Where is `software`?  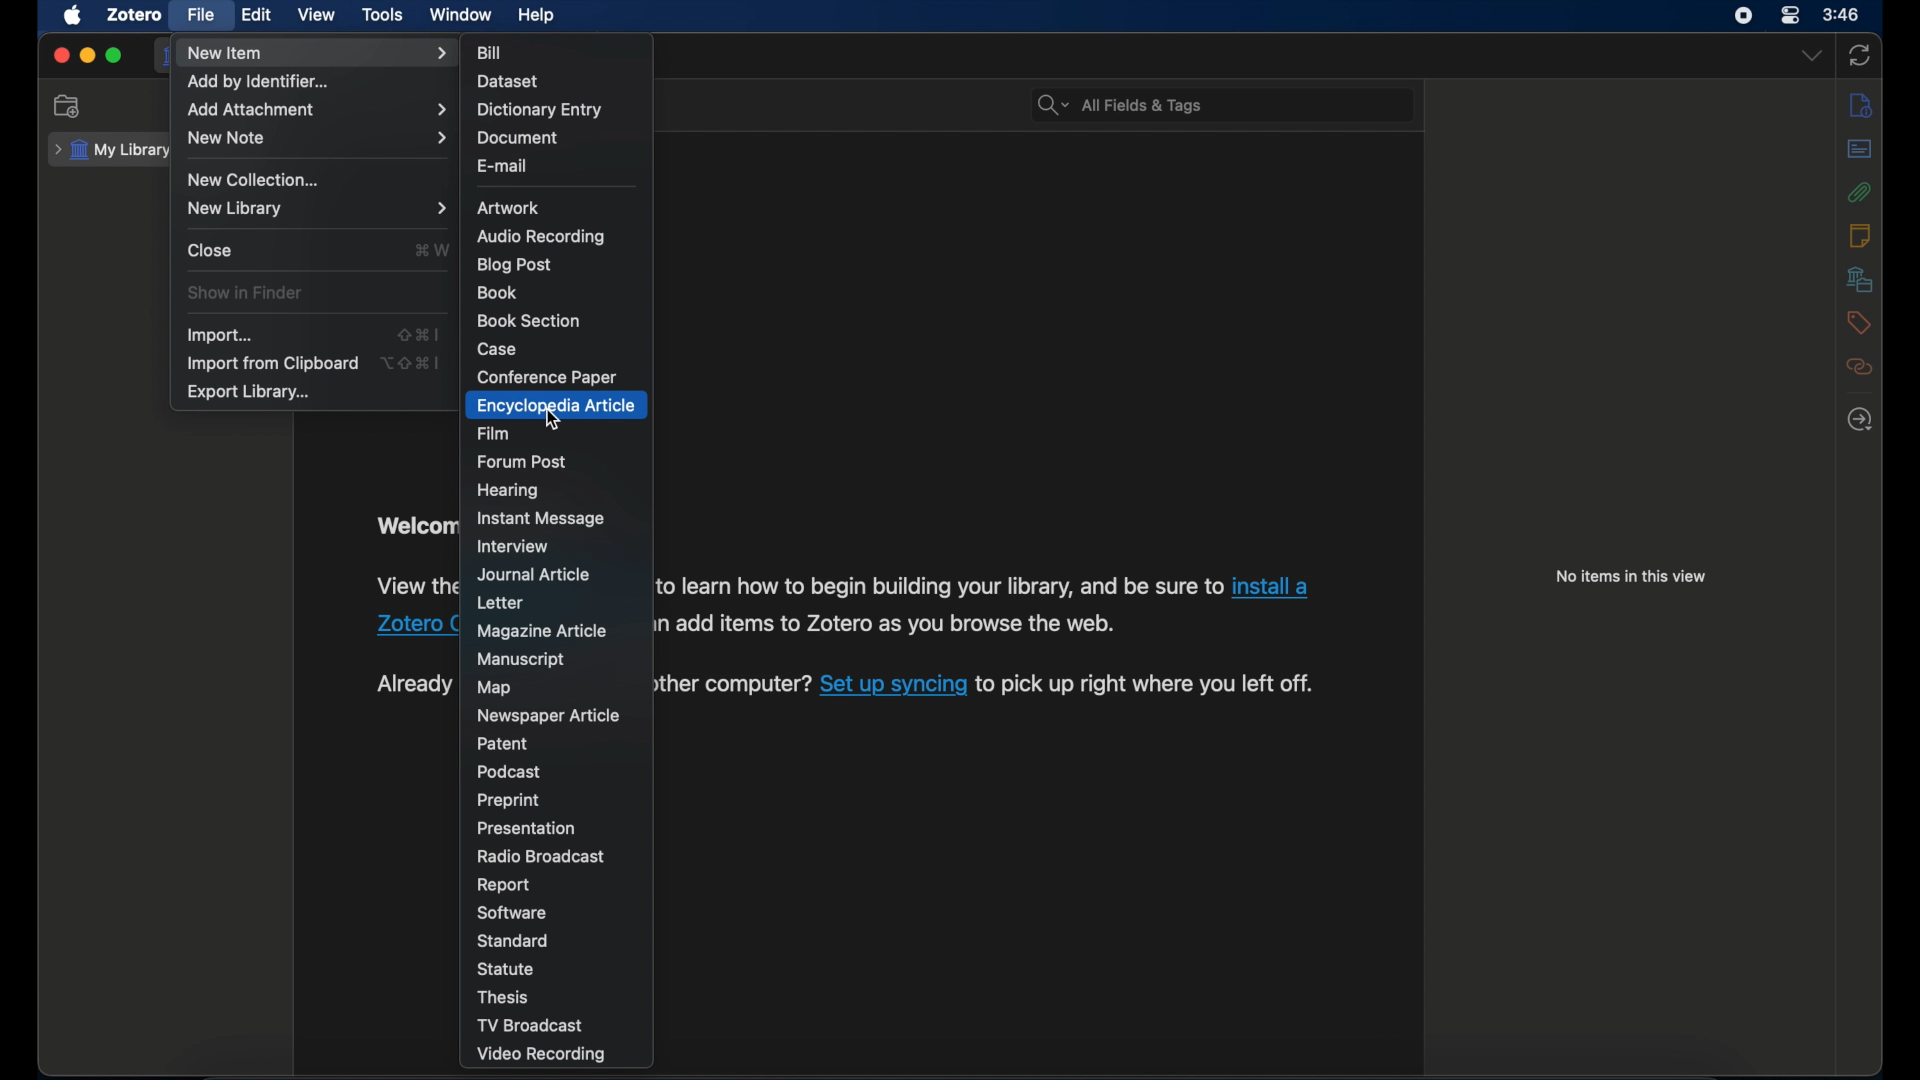
software is located at coordinates (512, 914).